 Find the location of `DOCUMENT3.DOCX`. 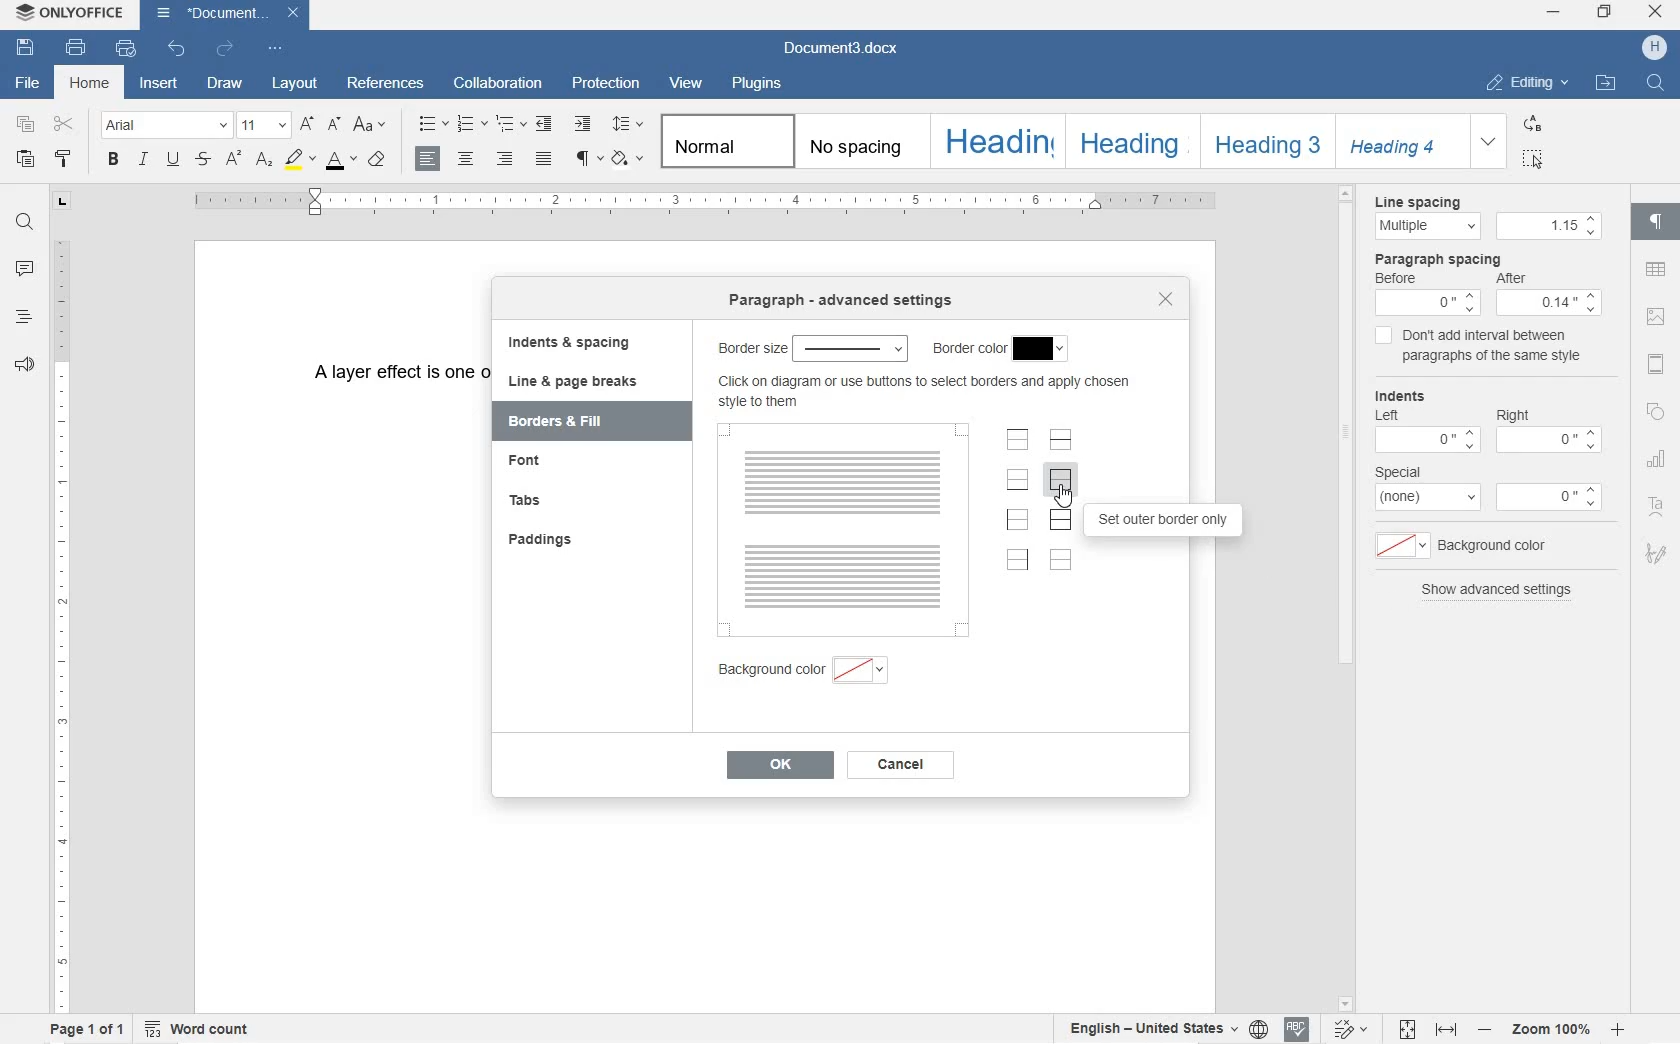

DOCUMENT3.DOCX is located at coordinates (847, 46).